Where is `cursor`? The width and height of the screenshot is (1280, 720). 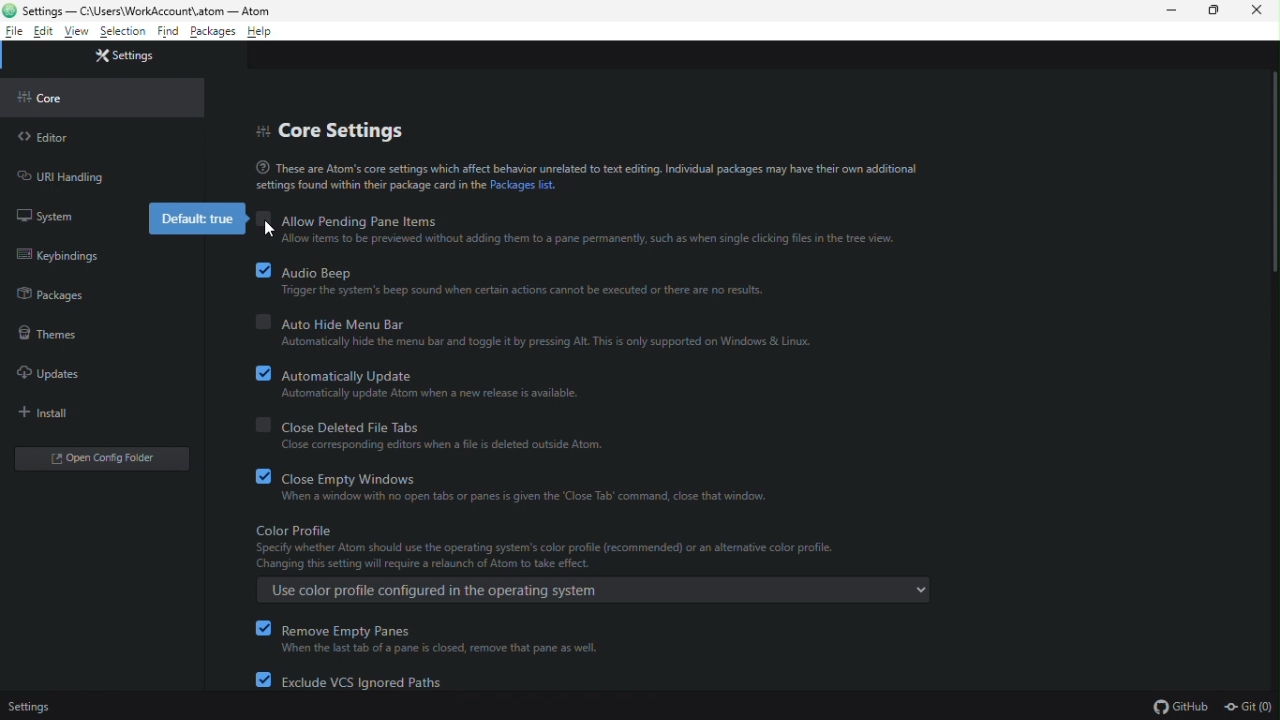 cursor is located at coordinates (272, 231).